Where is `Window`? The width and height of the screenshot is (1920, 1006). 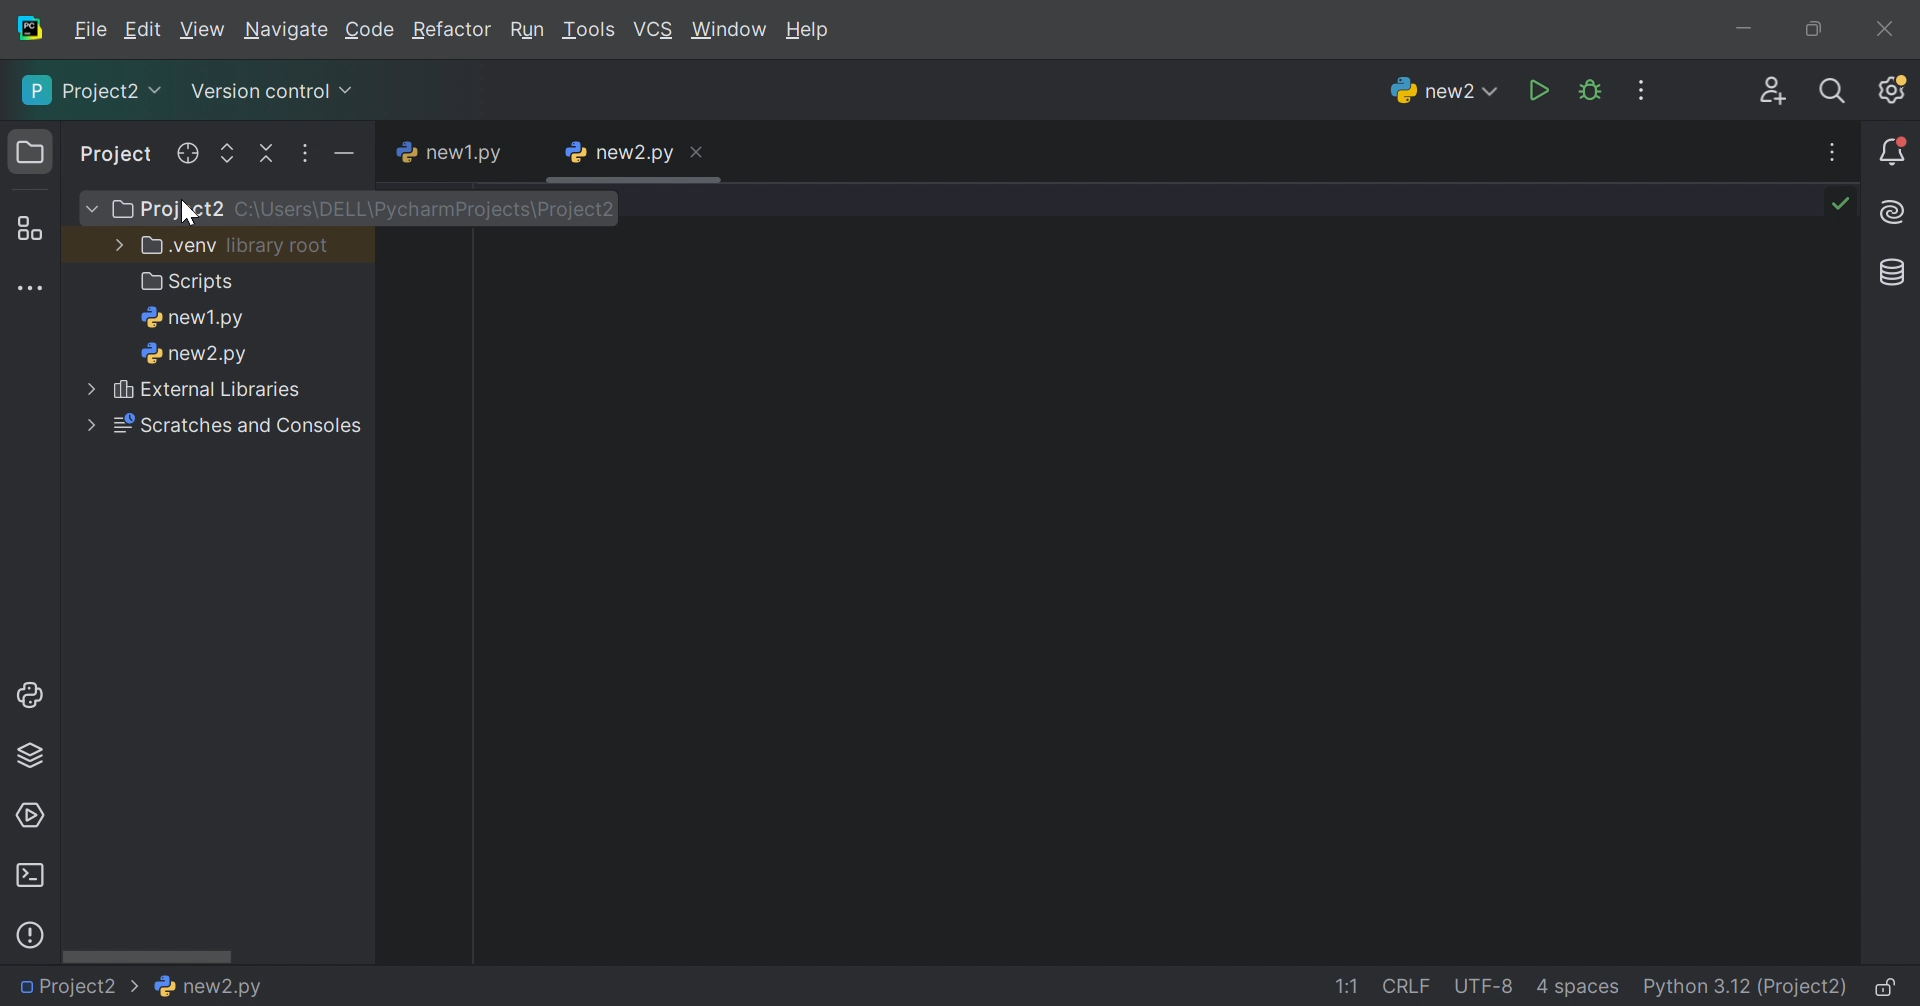
Window is located at coordinates (729, 29).